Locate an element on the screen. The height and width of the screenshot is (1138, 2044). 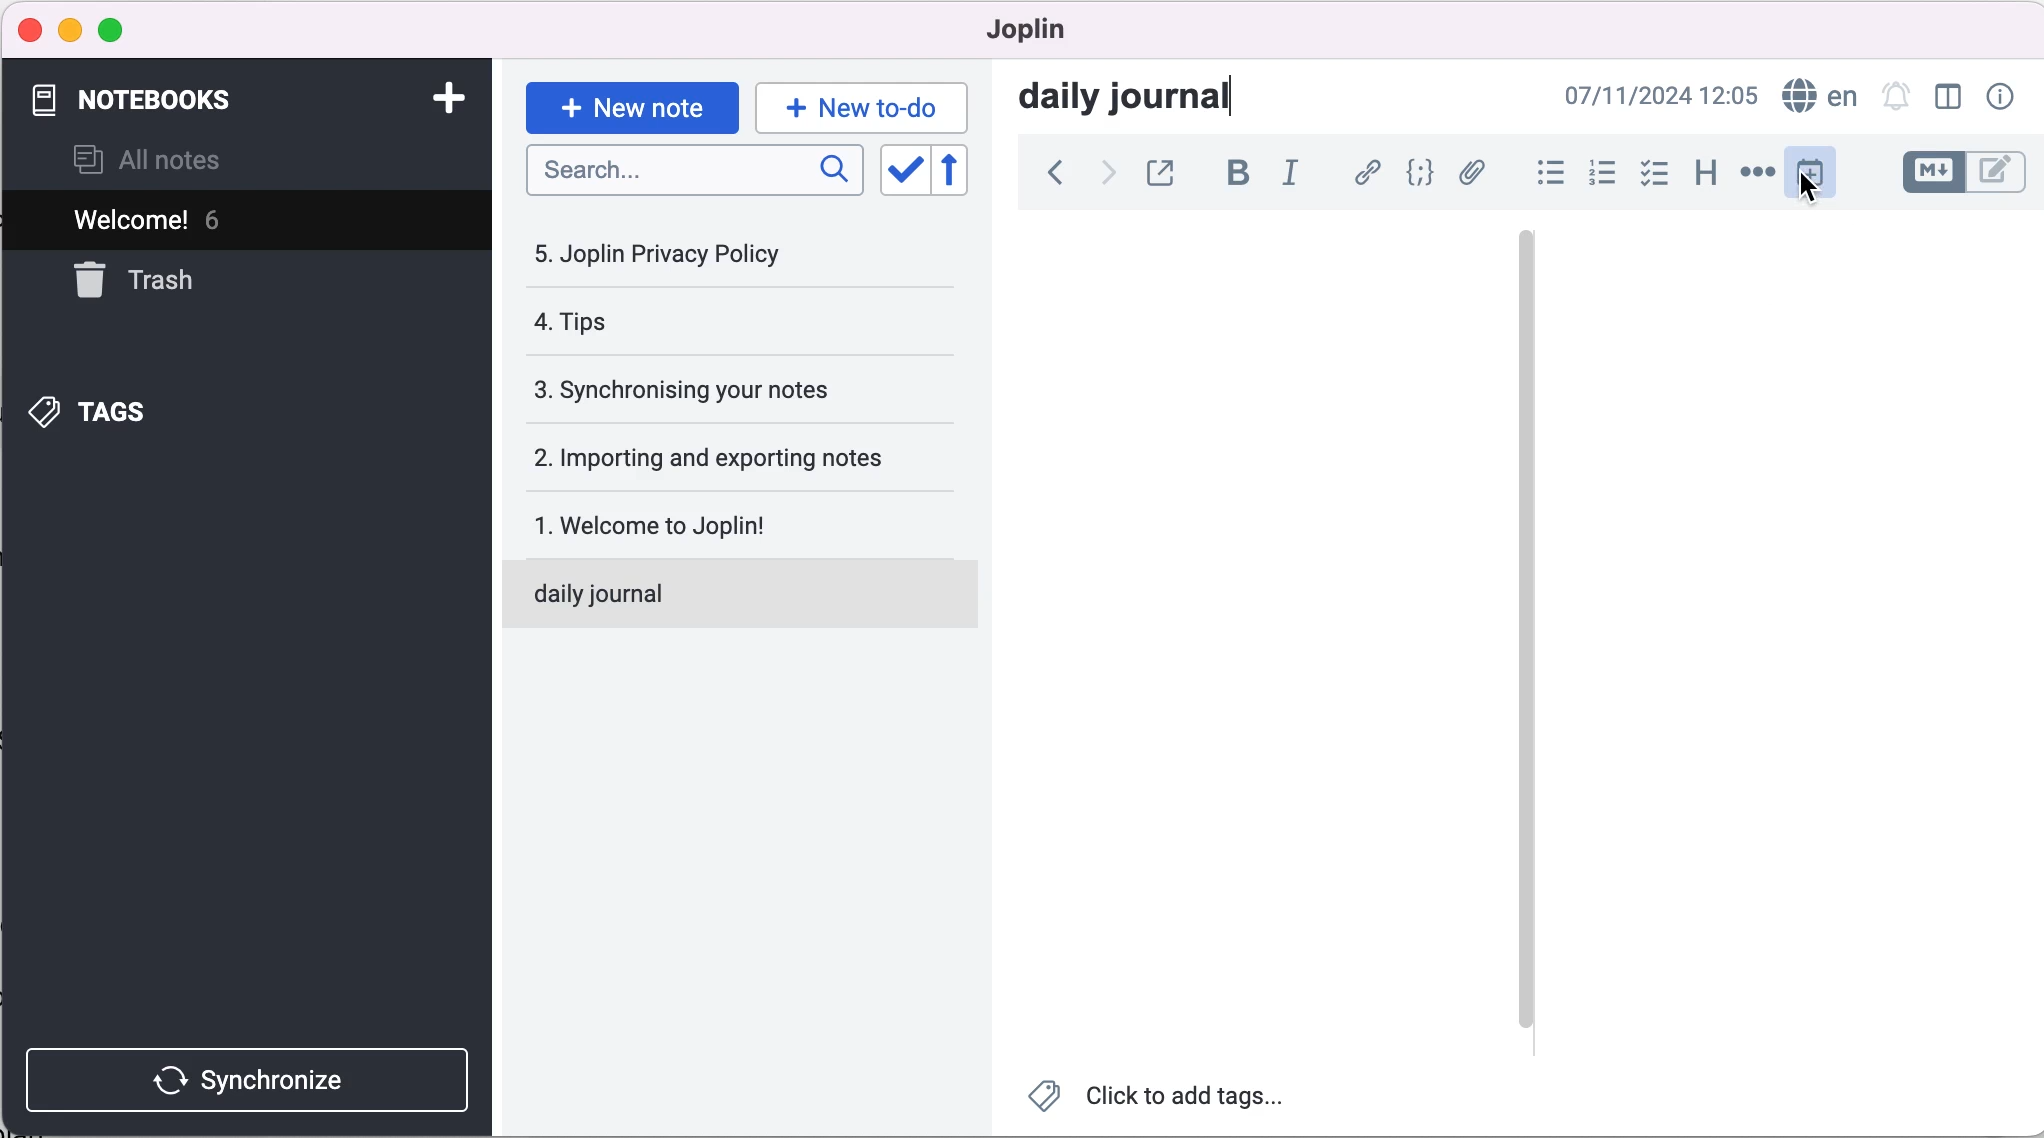
toggle sort order is located at coordinates (904, 171).